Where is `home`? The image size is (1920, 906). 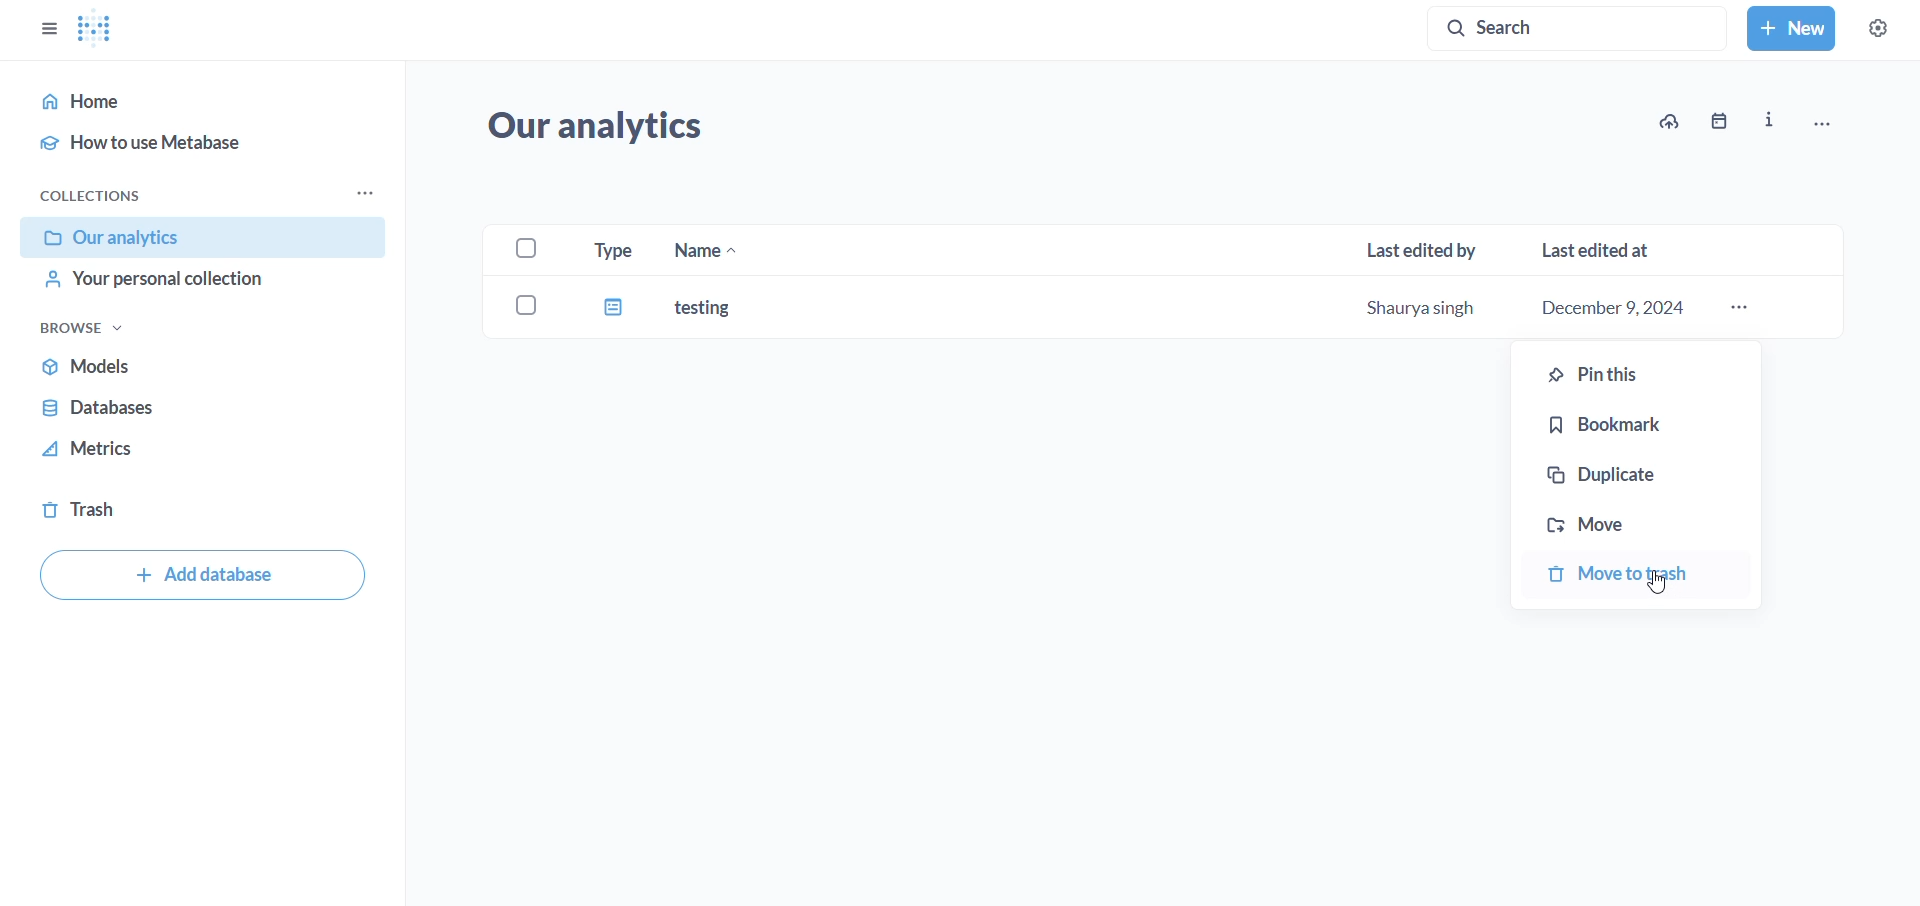
home is located at coordinates (185, 101).